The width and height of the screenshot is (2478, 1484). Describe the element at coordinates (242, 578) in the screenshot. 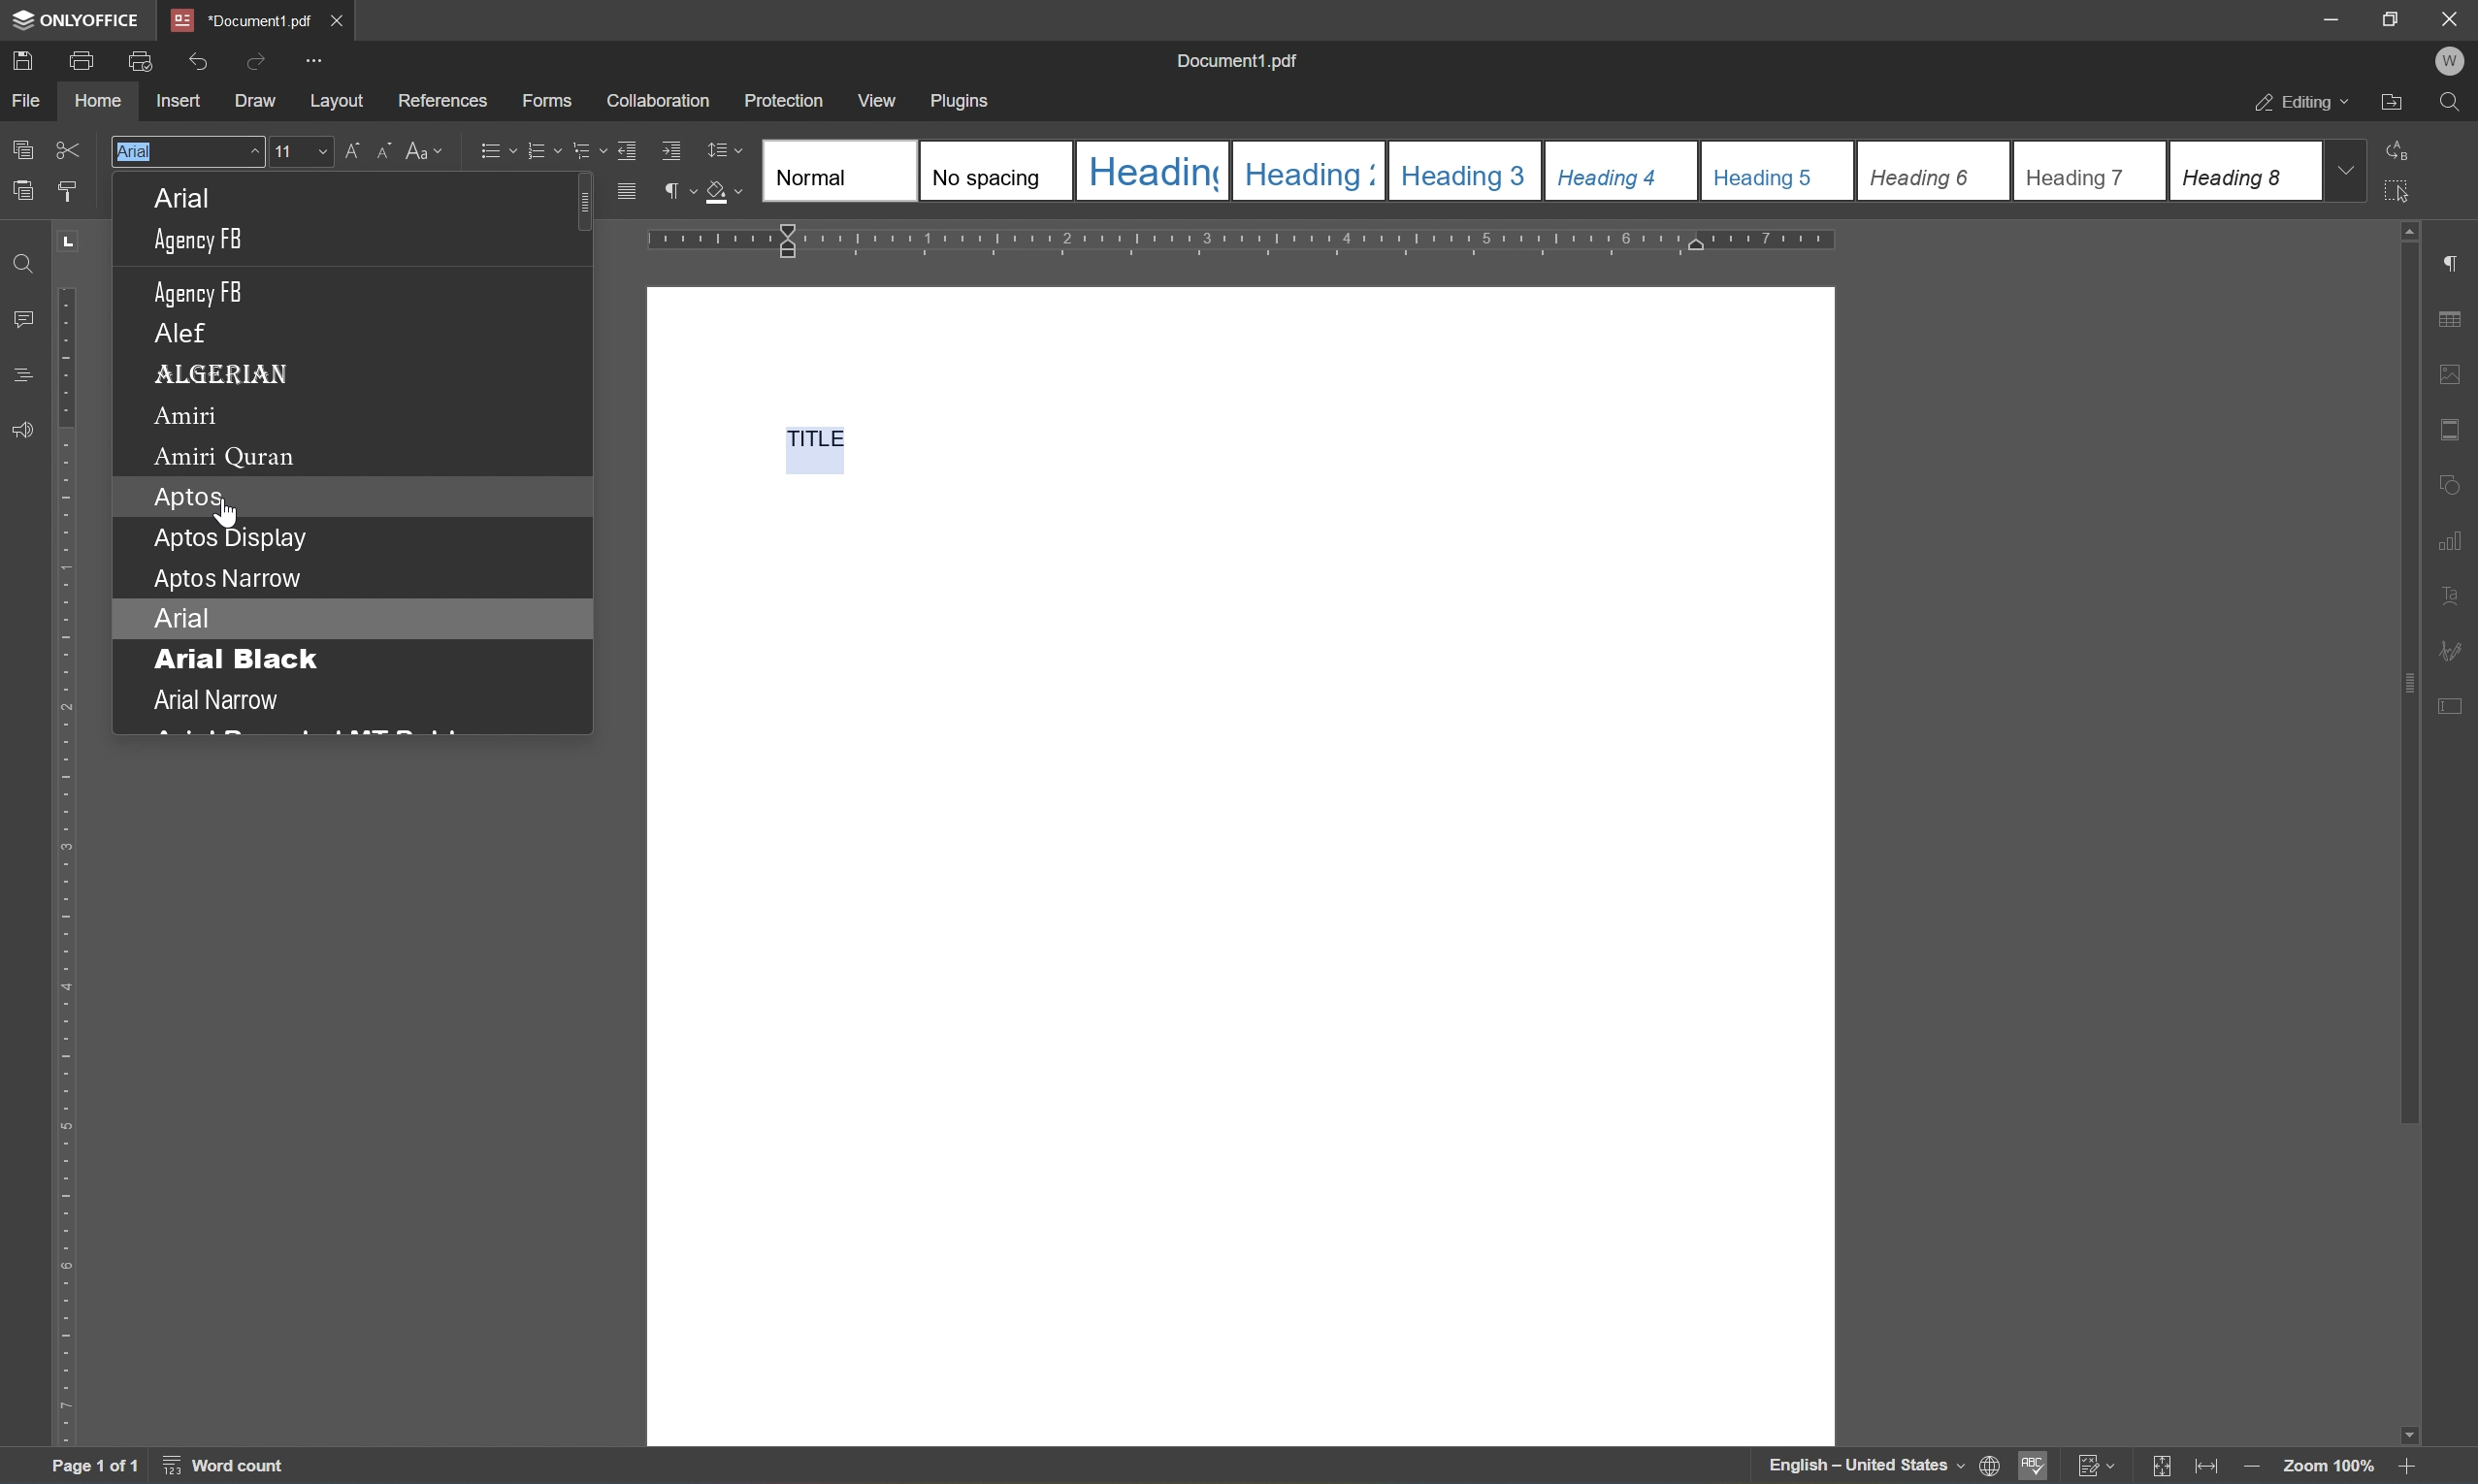

I see `Aptos Narrow` at that location.